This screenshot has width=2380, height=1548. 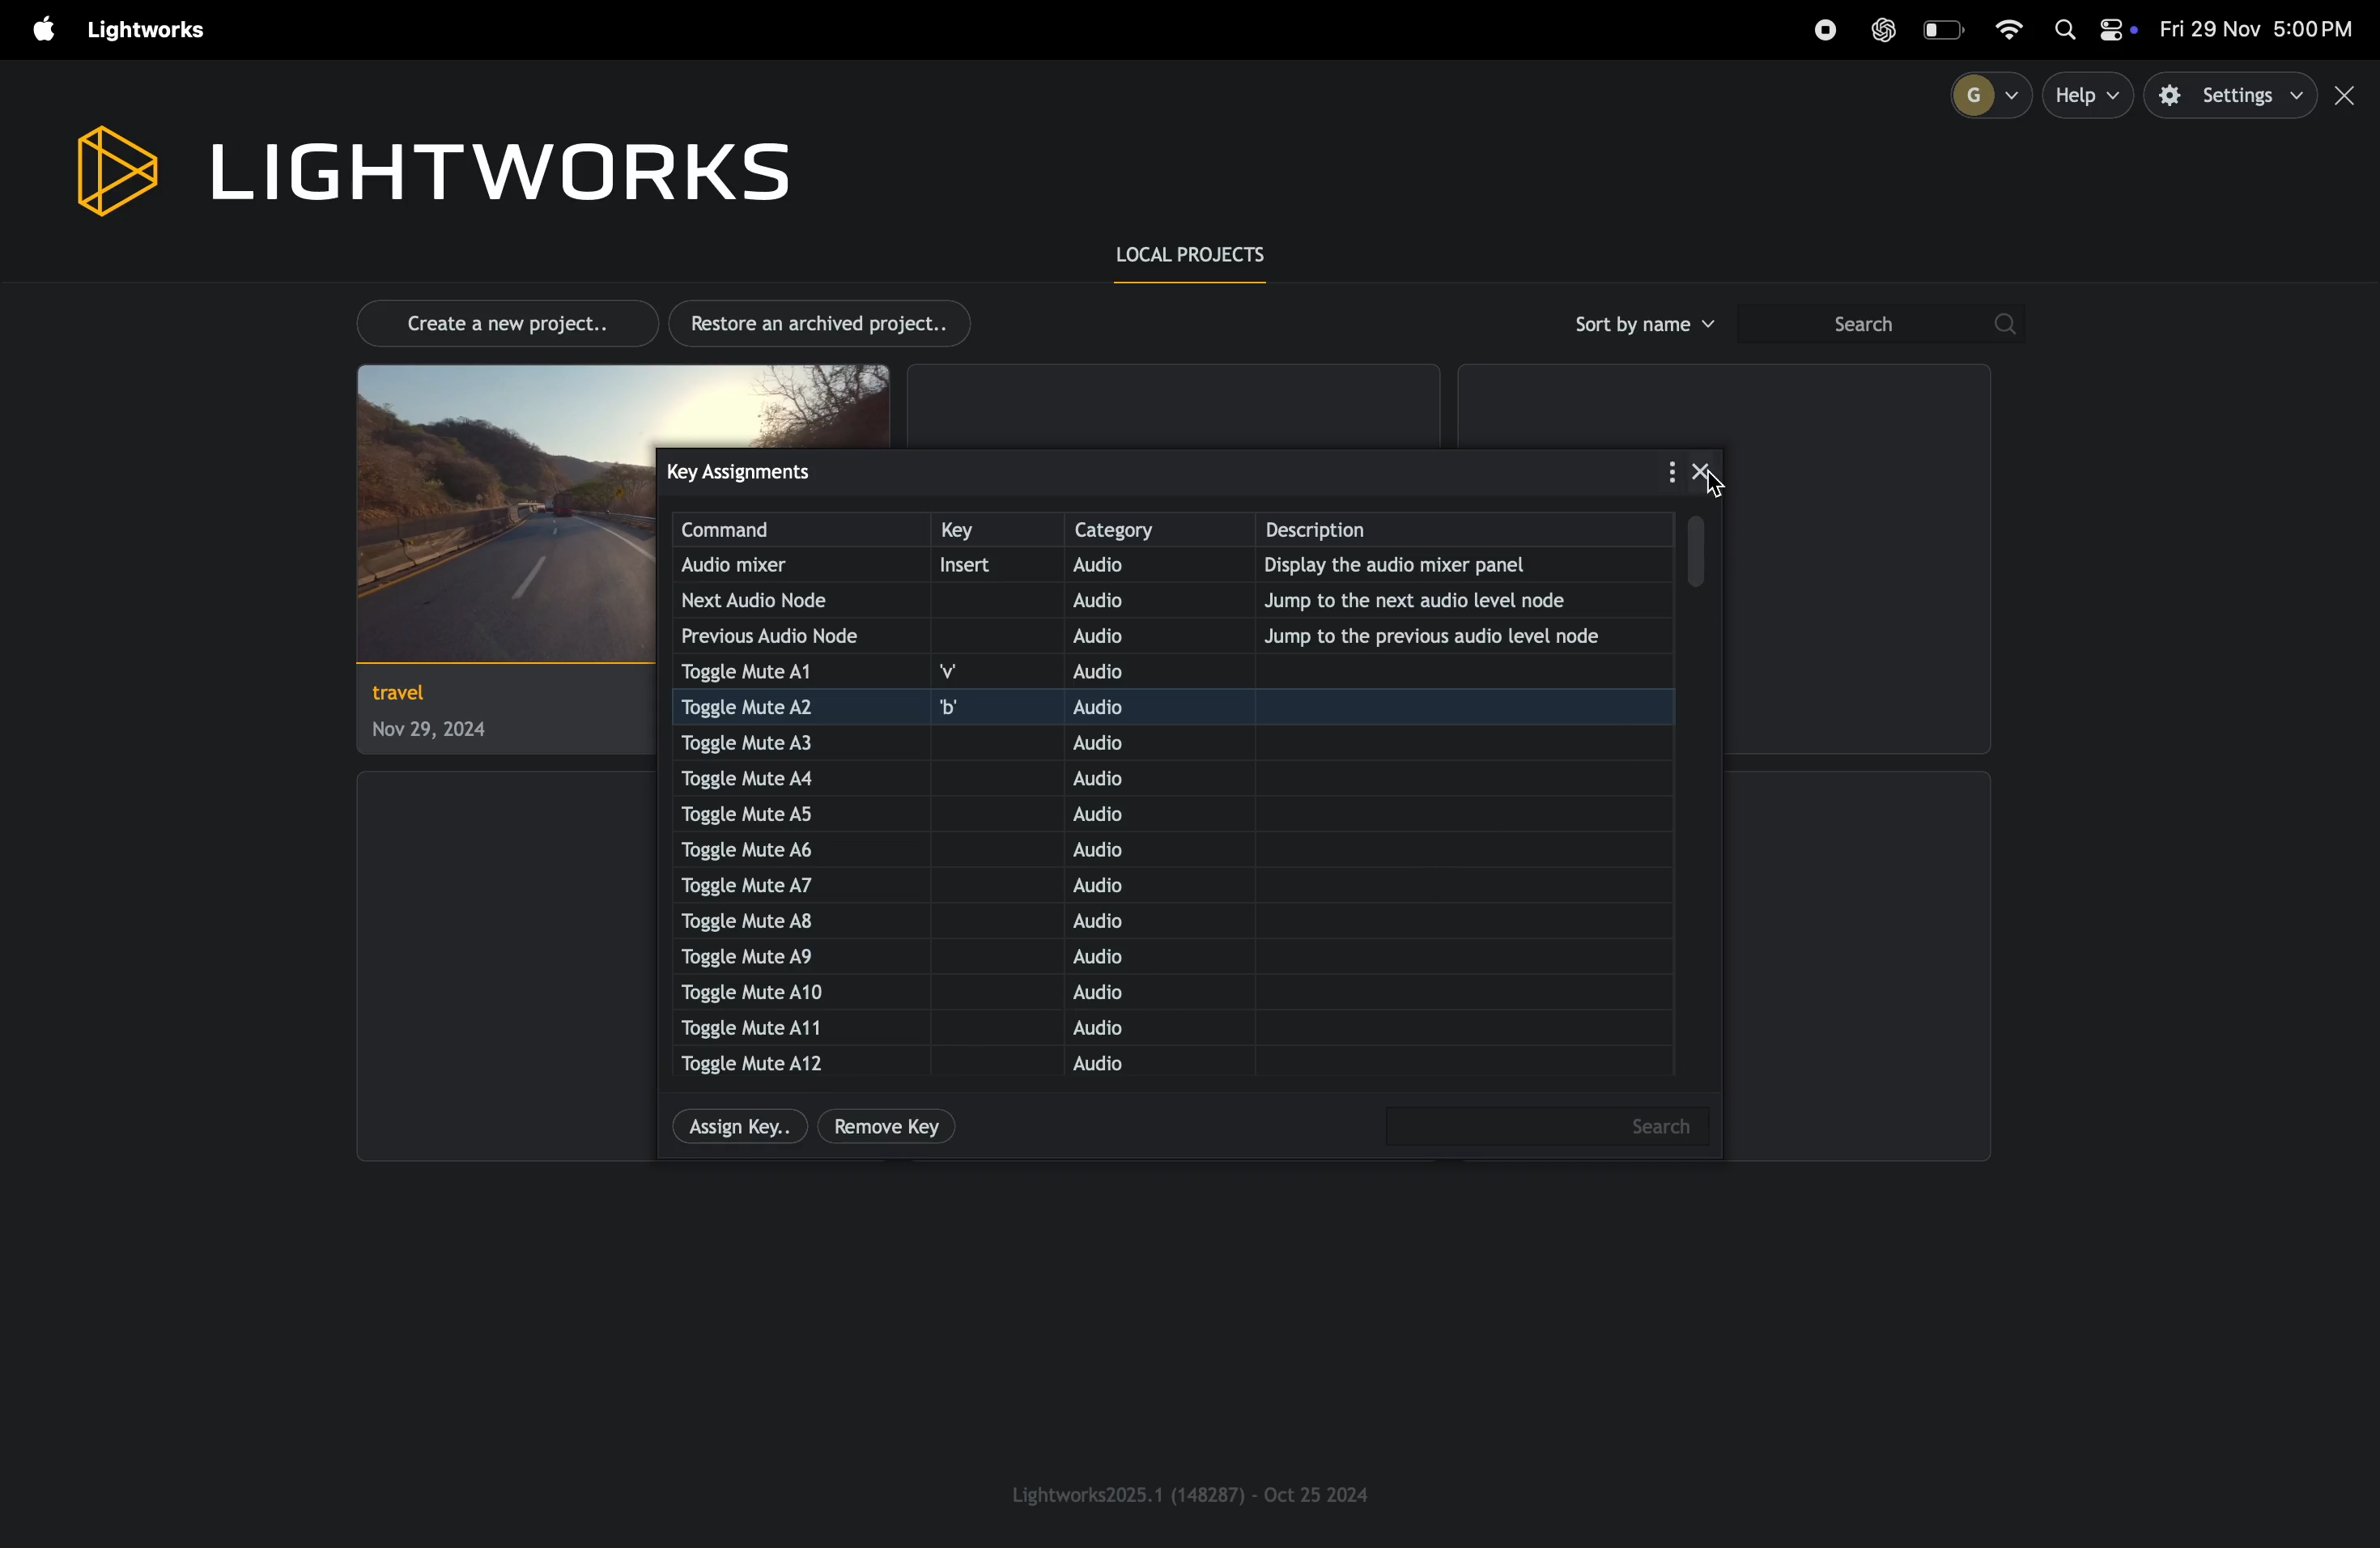 What do you see at coordinates (1982, 94) in the screenshot?
I see `profile` at bounding box center [1982, 94].